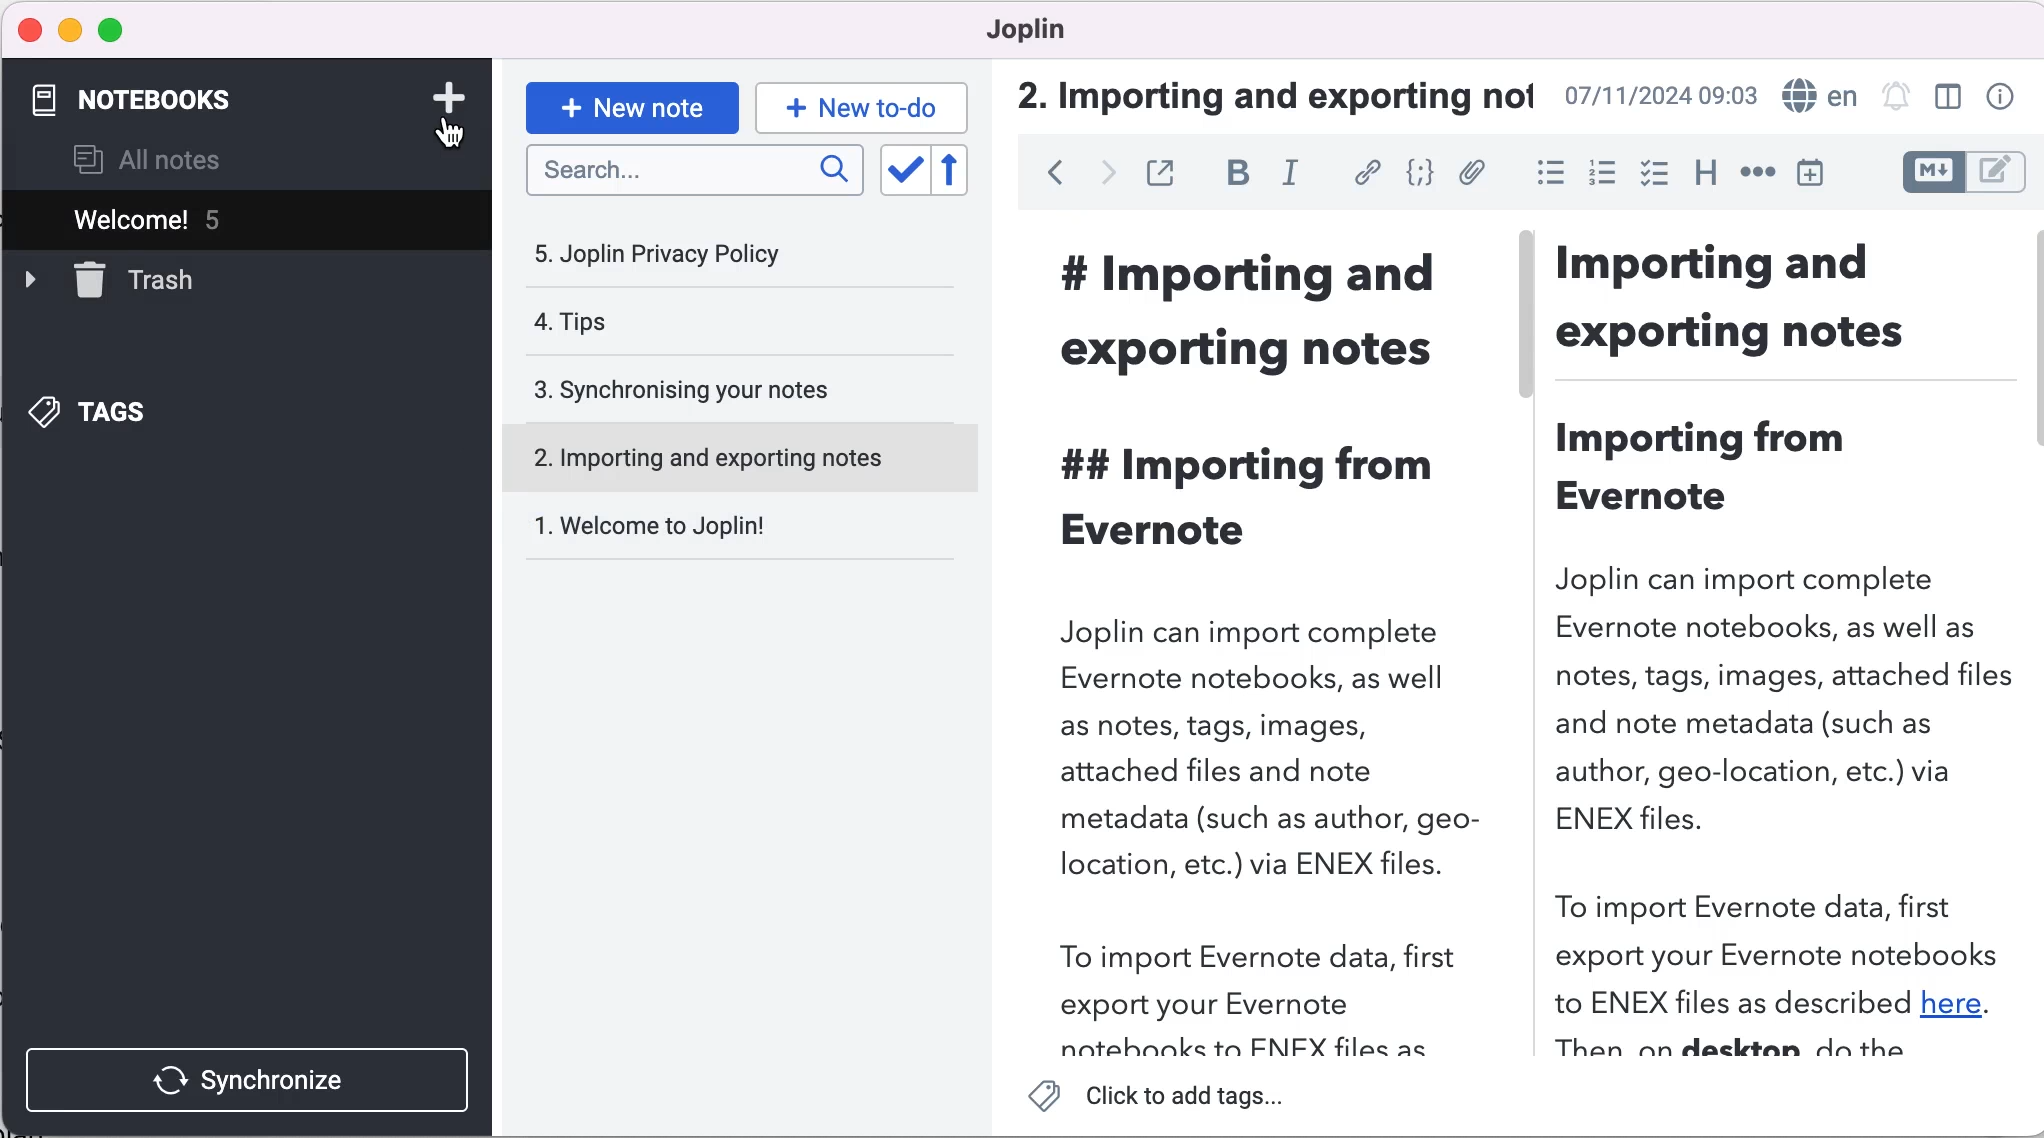 Image resolution: width=2044 pixels, height=1138 pixels. I want to click on bulleted list, so click(1547, 174).